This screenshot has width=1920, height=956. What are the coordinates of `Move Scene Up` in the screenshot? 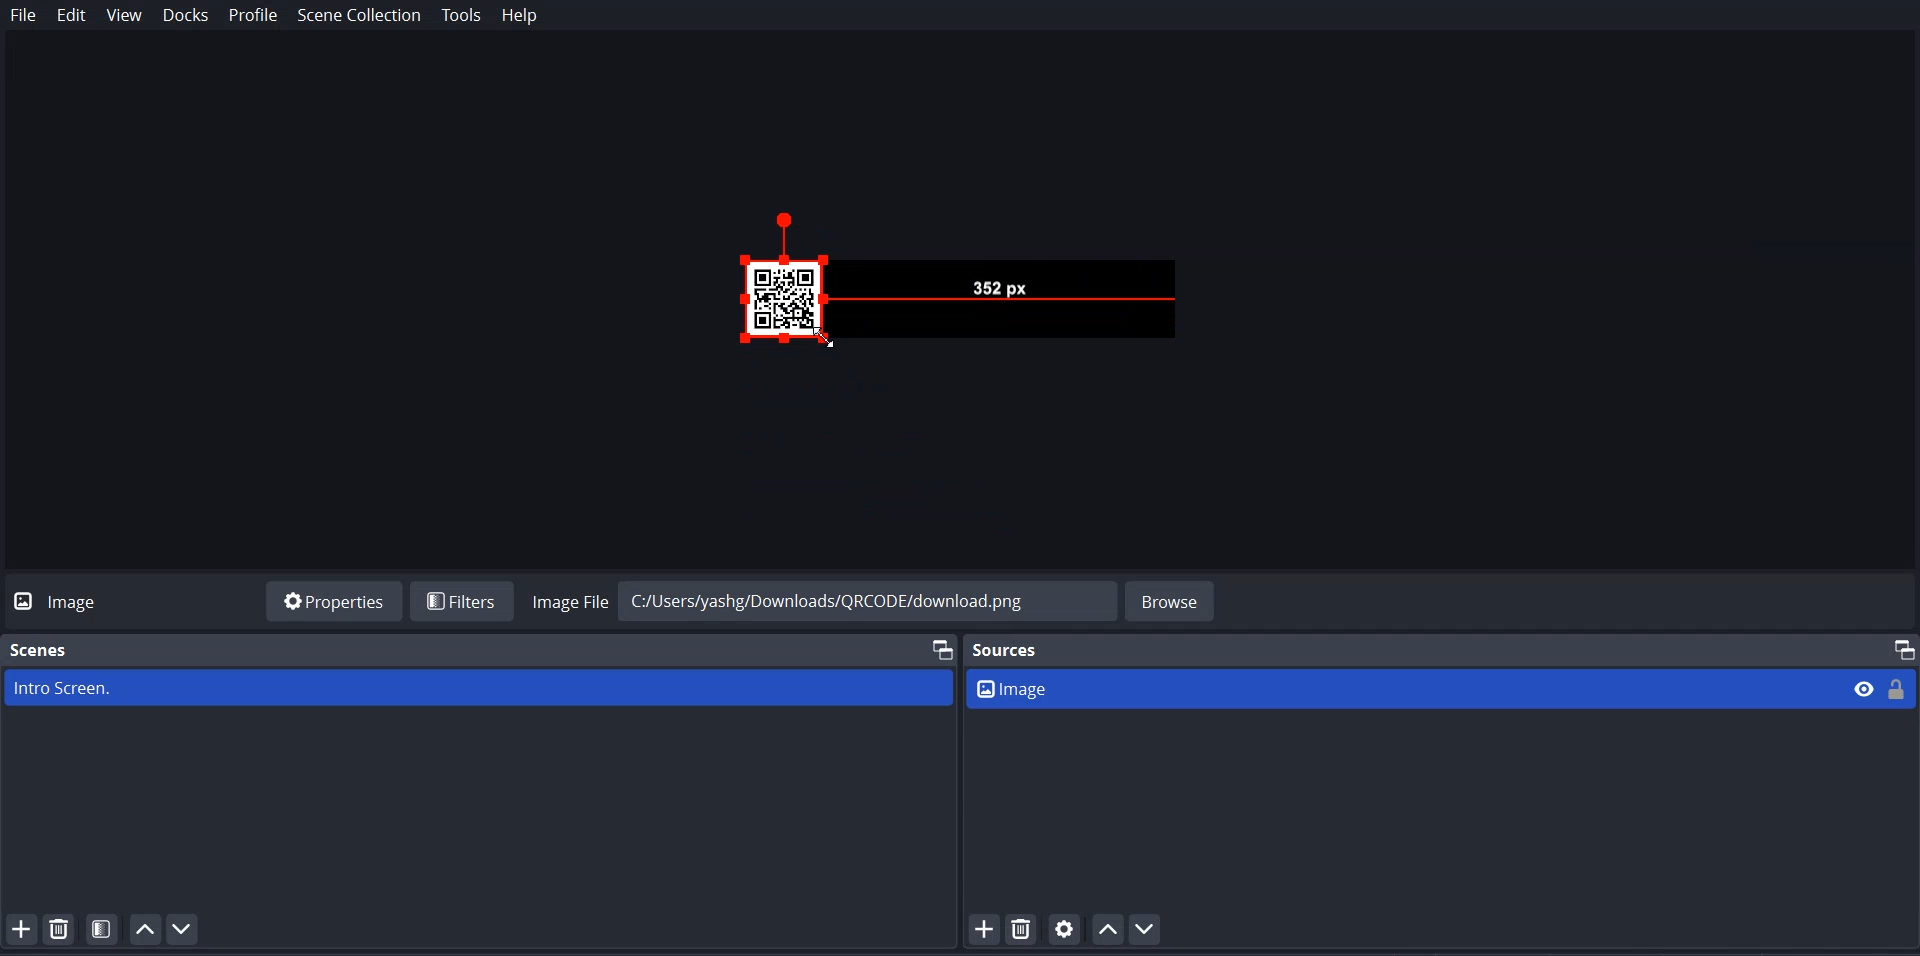 It's located at (145, 928).